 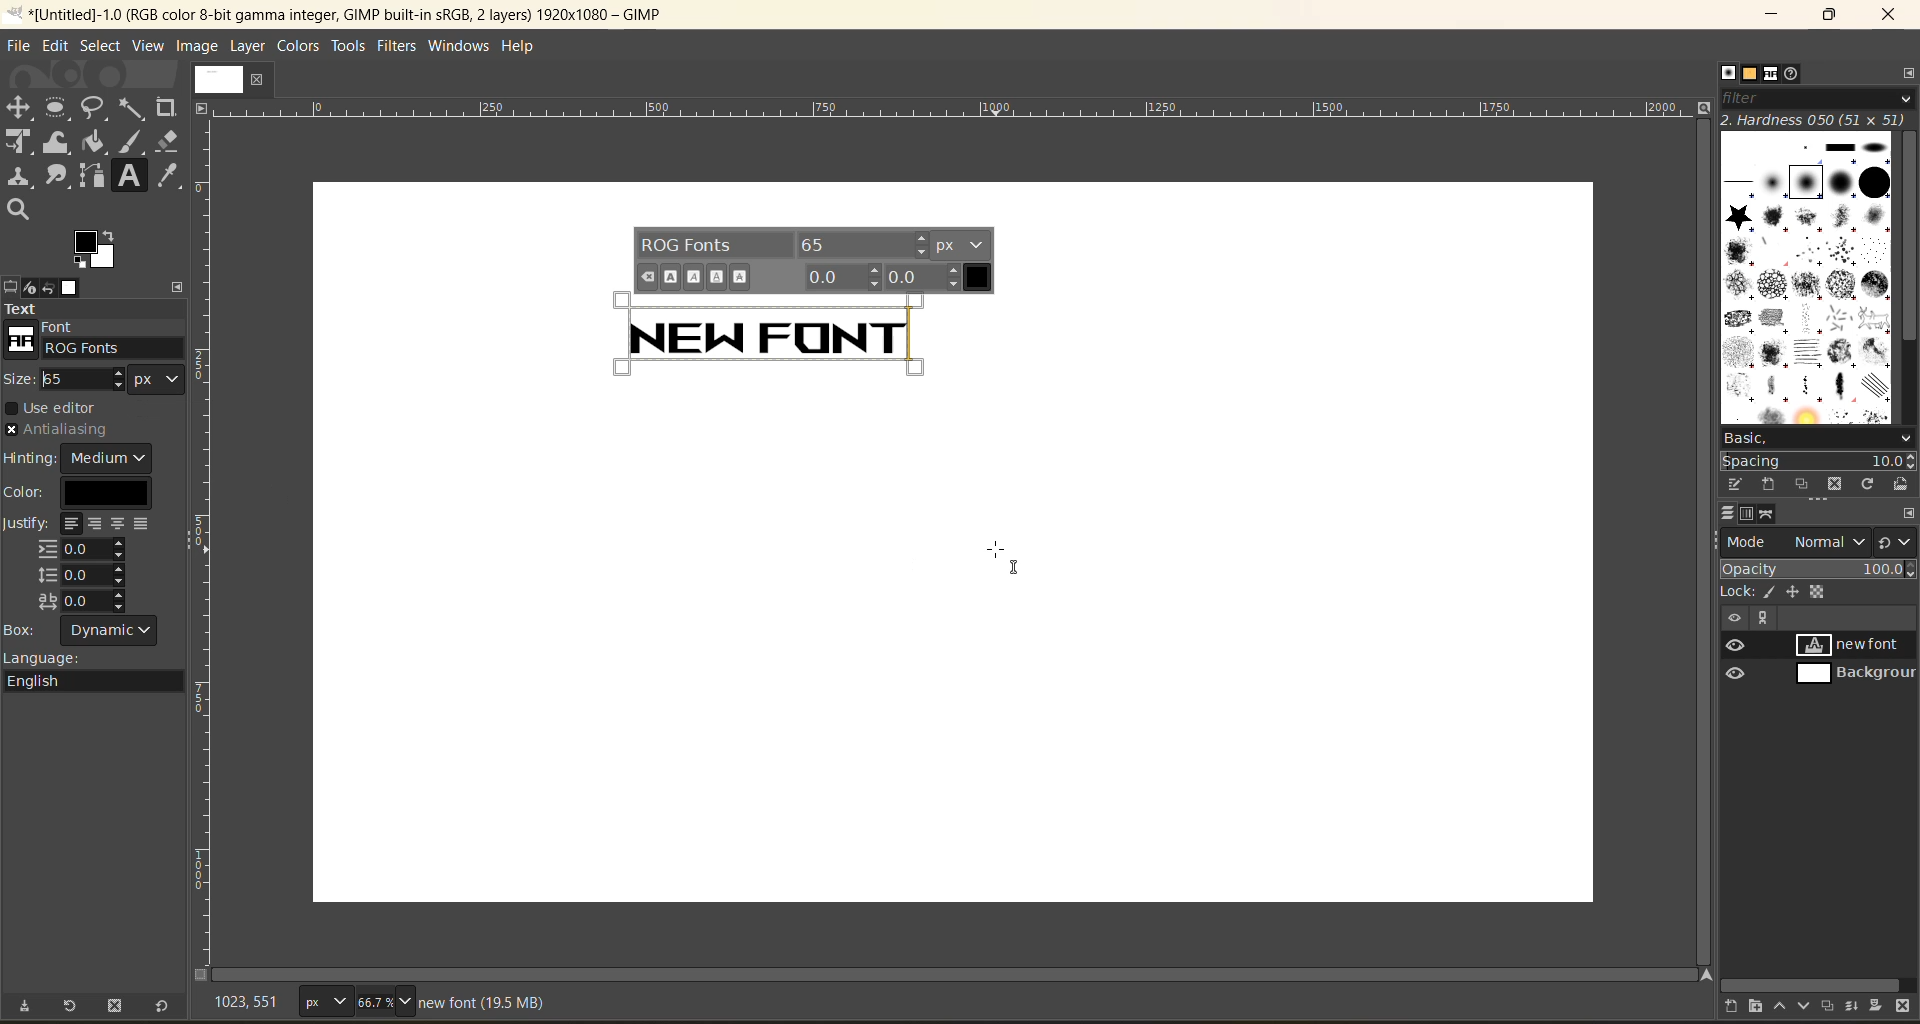 What do you see at coordinates (1740, 1007) in the screenshot?
I see `create a new layer` at bounding box center [1740, 1007].